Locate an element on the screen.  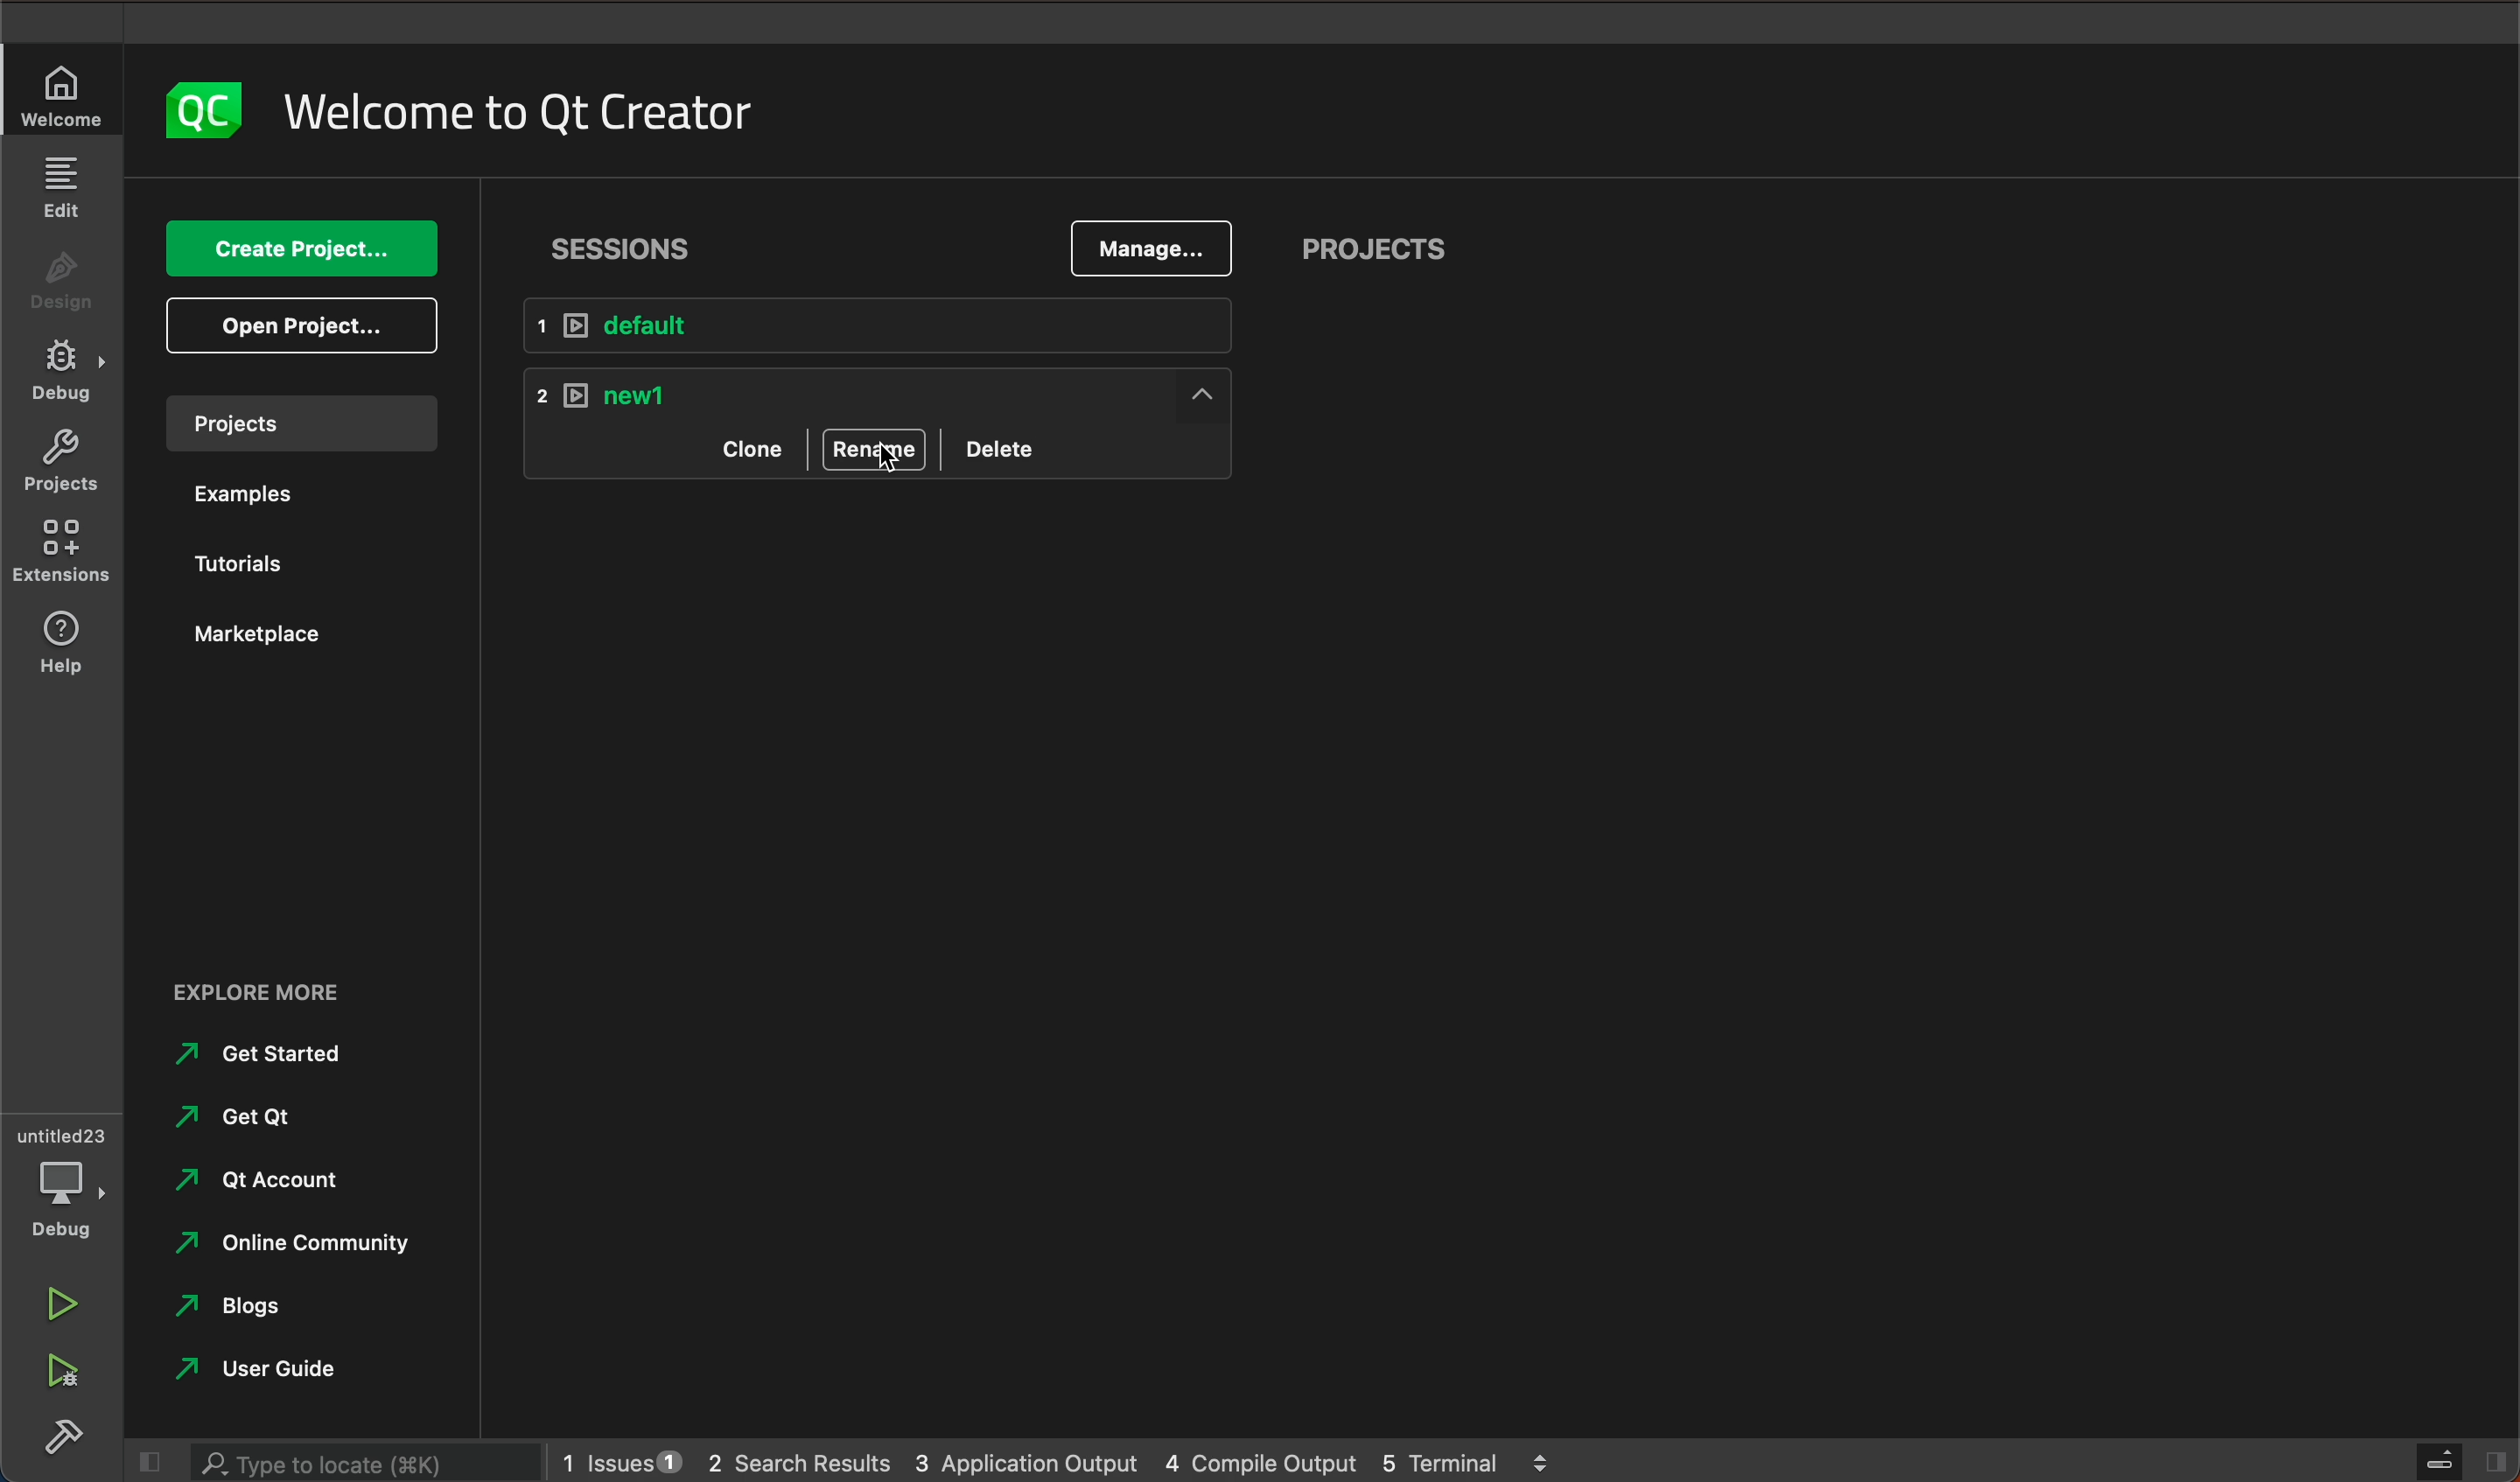
debug is located at coordinates (70, 1186).